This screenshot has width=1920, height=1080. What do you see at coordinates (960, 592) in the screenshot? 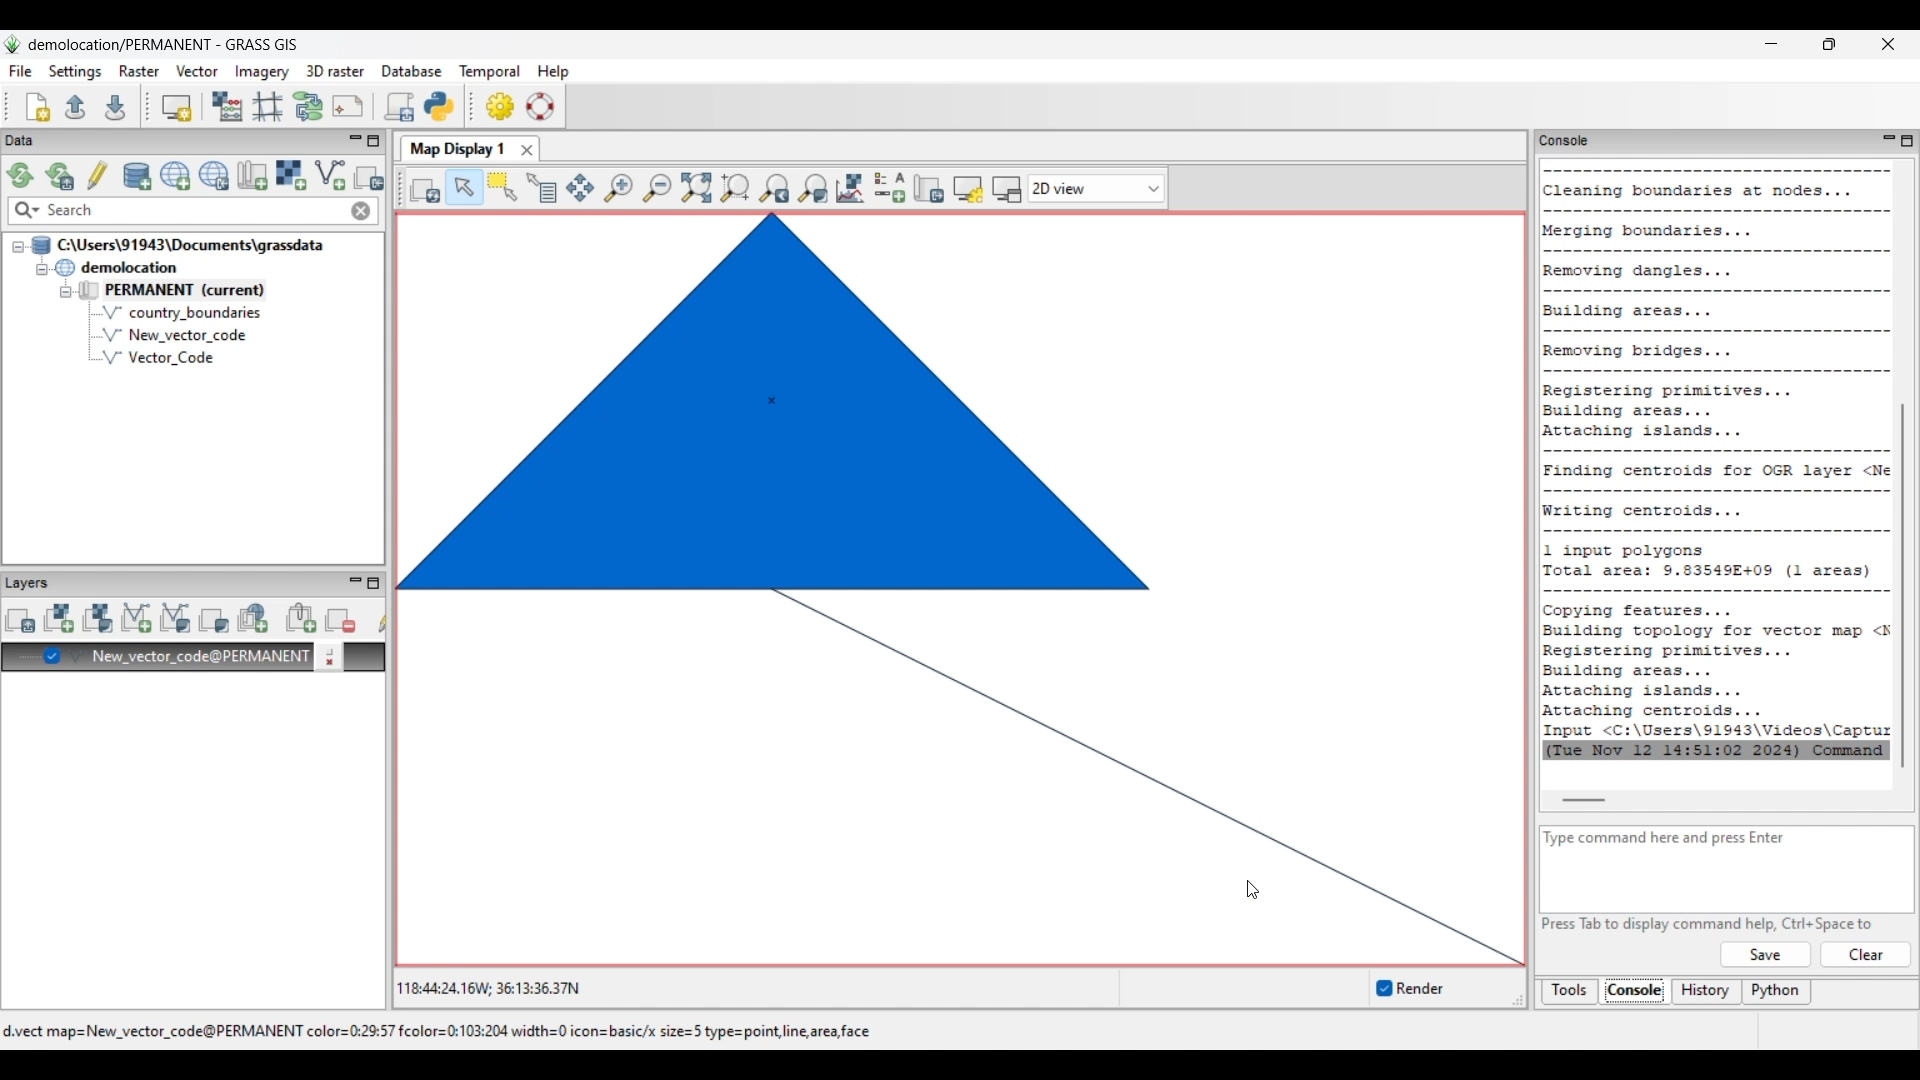
I see `Image of imported vector map` at bounding box center [960, 592].